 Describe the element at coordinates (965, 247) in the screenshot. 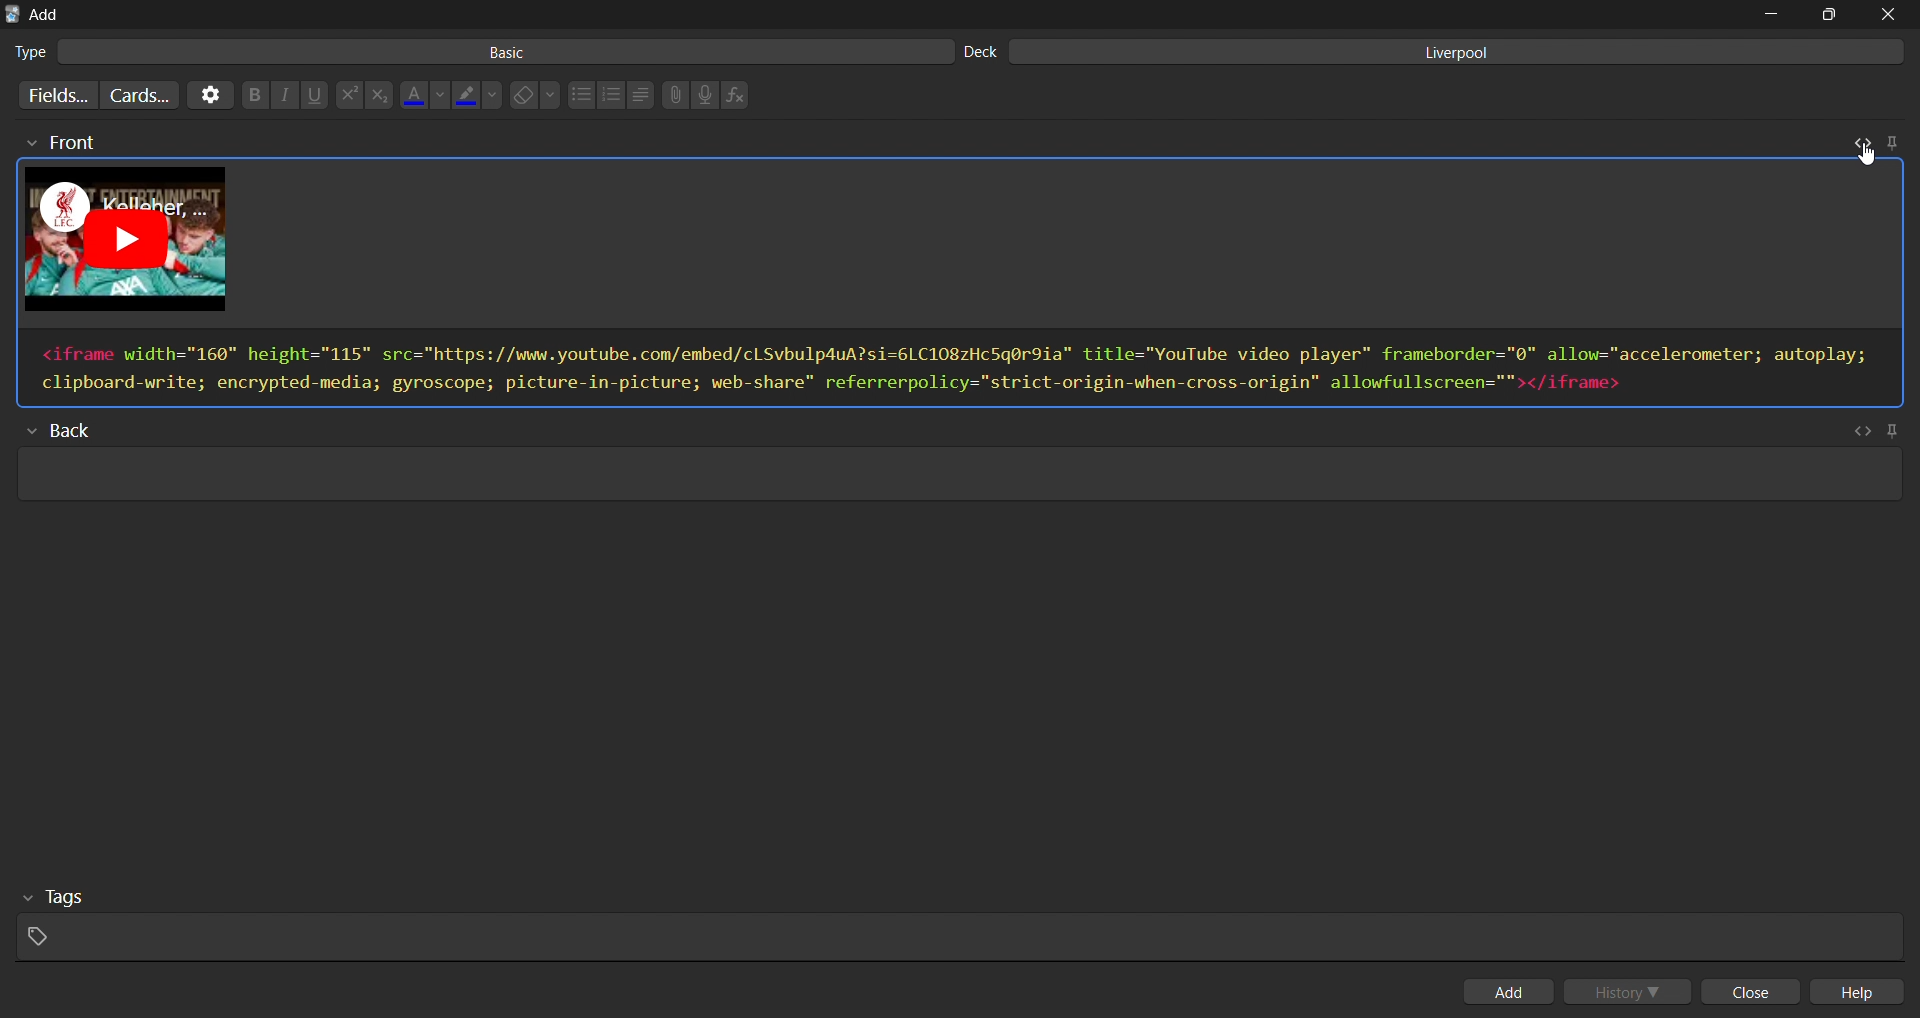

I see `card preview` at that location.